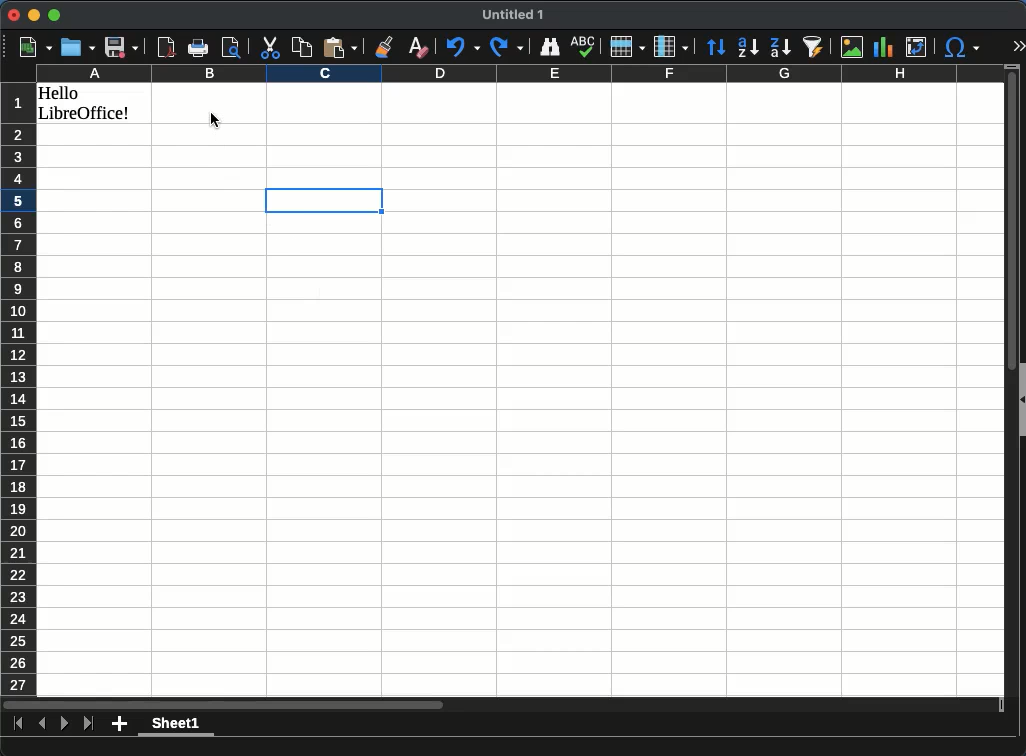 This screenshot has height=756, width=1026. Describe the element at coordinates (1020, 47) in the screenshot. I see `expand` at that location.